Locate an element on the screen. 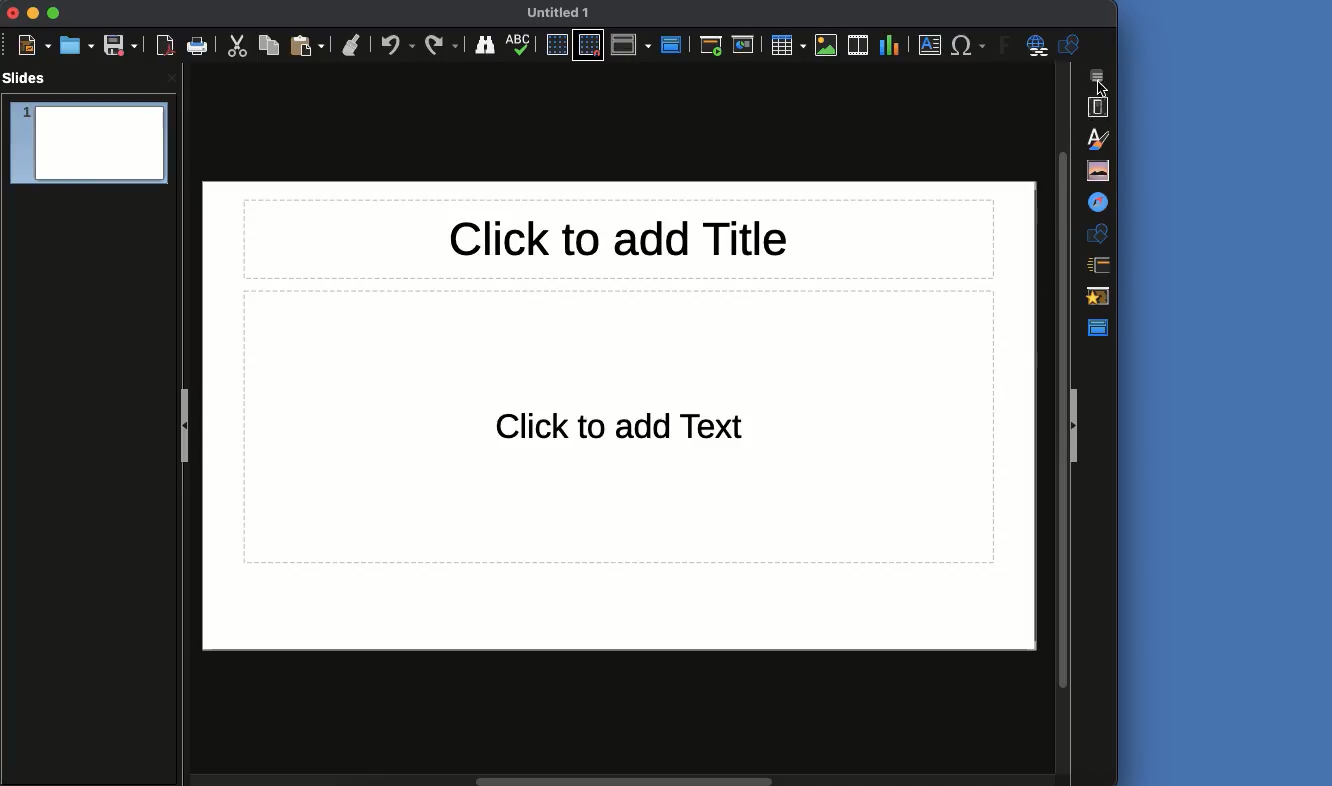 The height and width of the screenshot is (786, 1332). New is located at coordinates (36, 45).